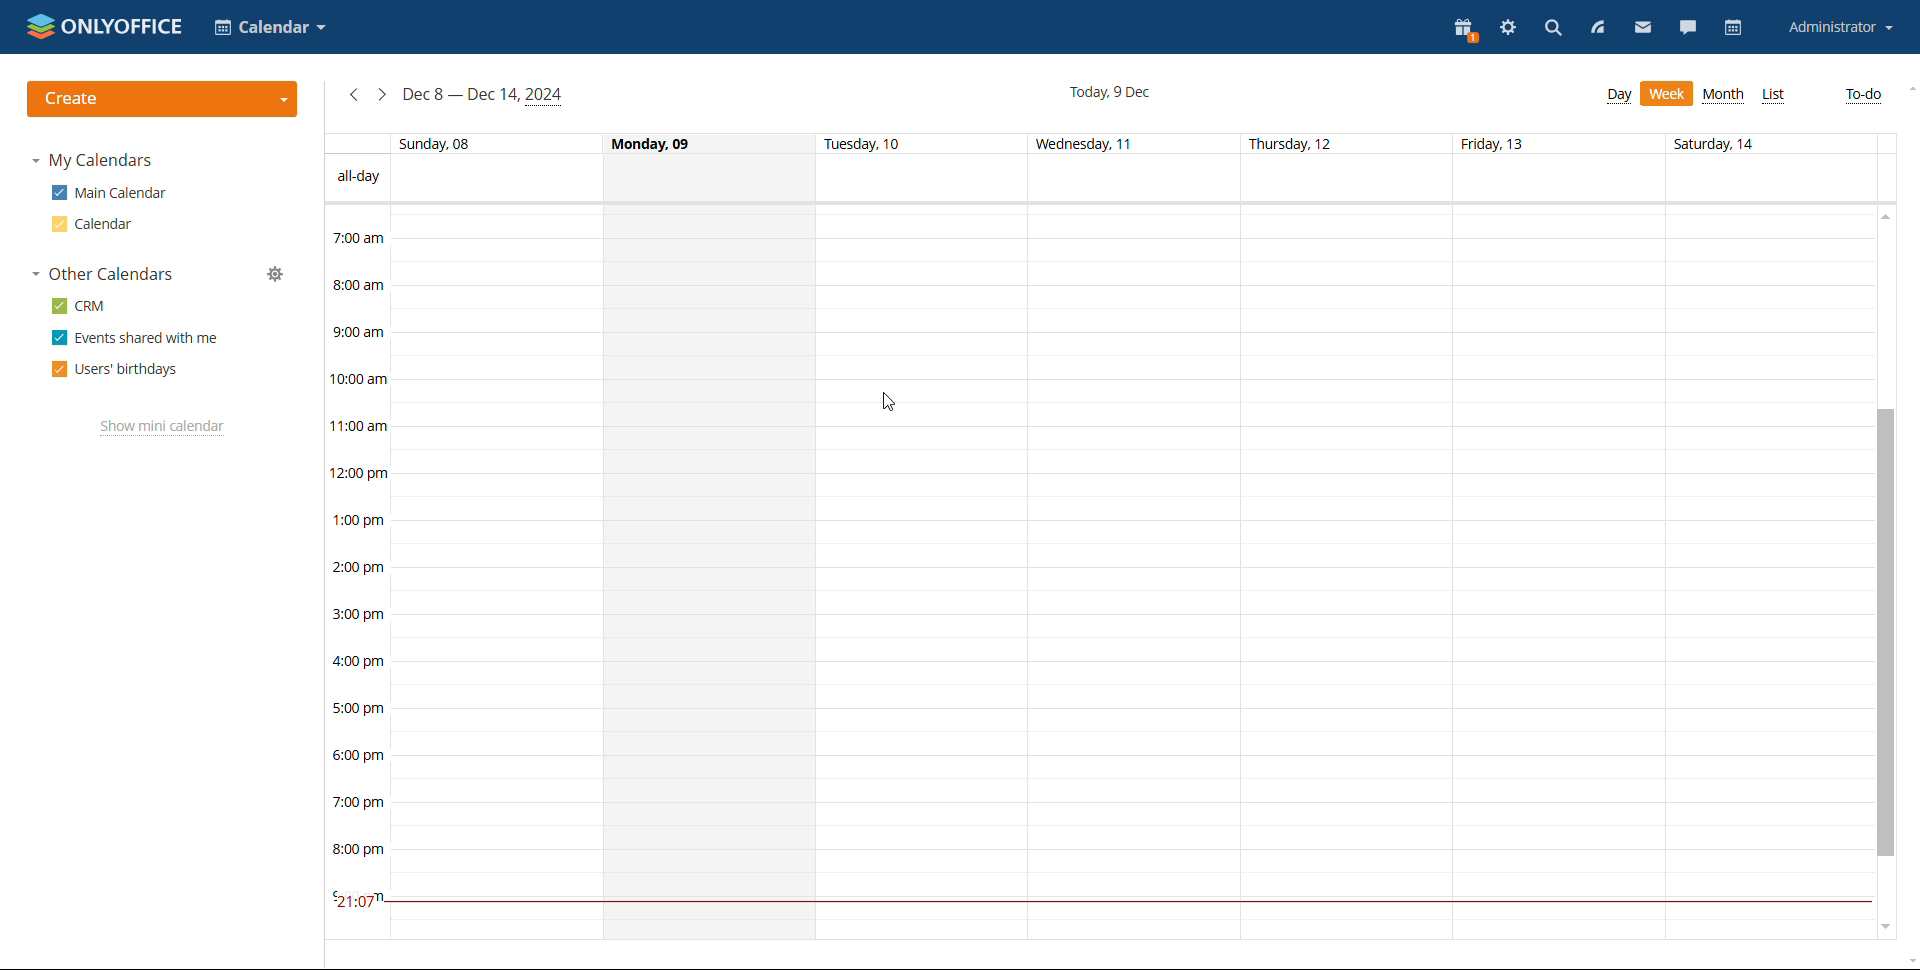 The image size is (1920, 970). I want to click on days, so click(1098, 144).